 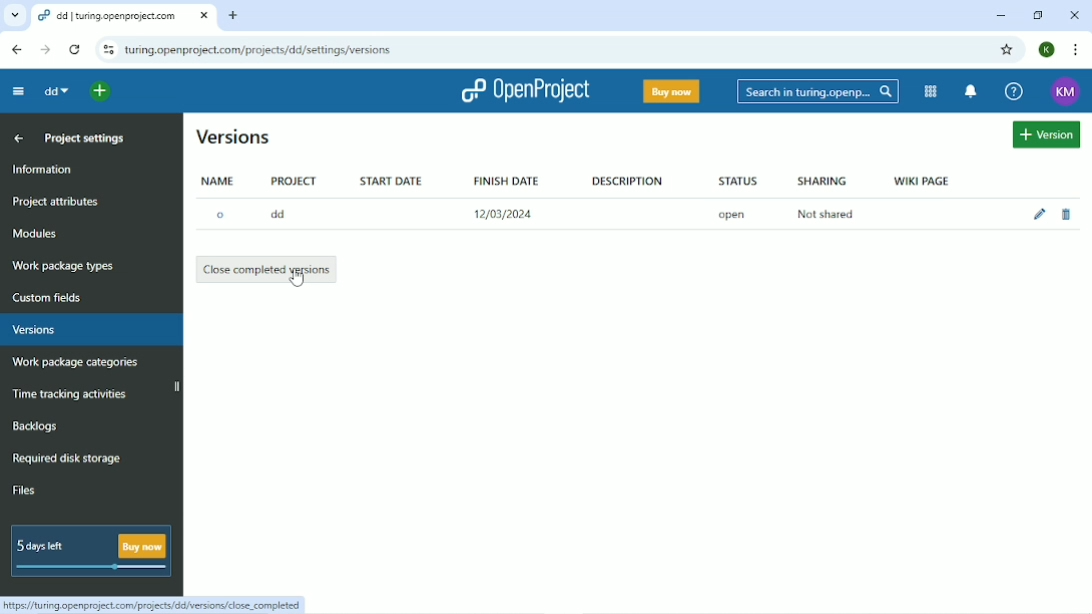 What do you see at coordinates (283, 214) in the screenshot?
I see `dd` at bounding box center [283, 214].